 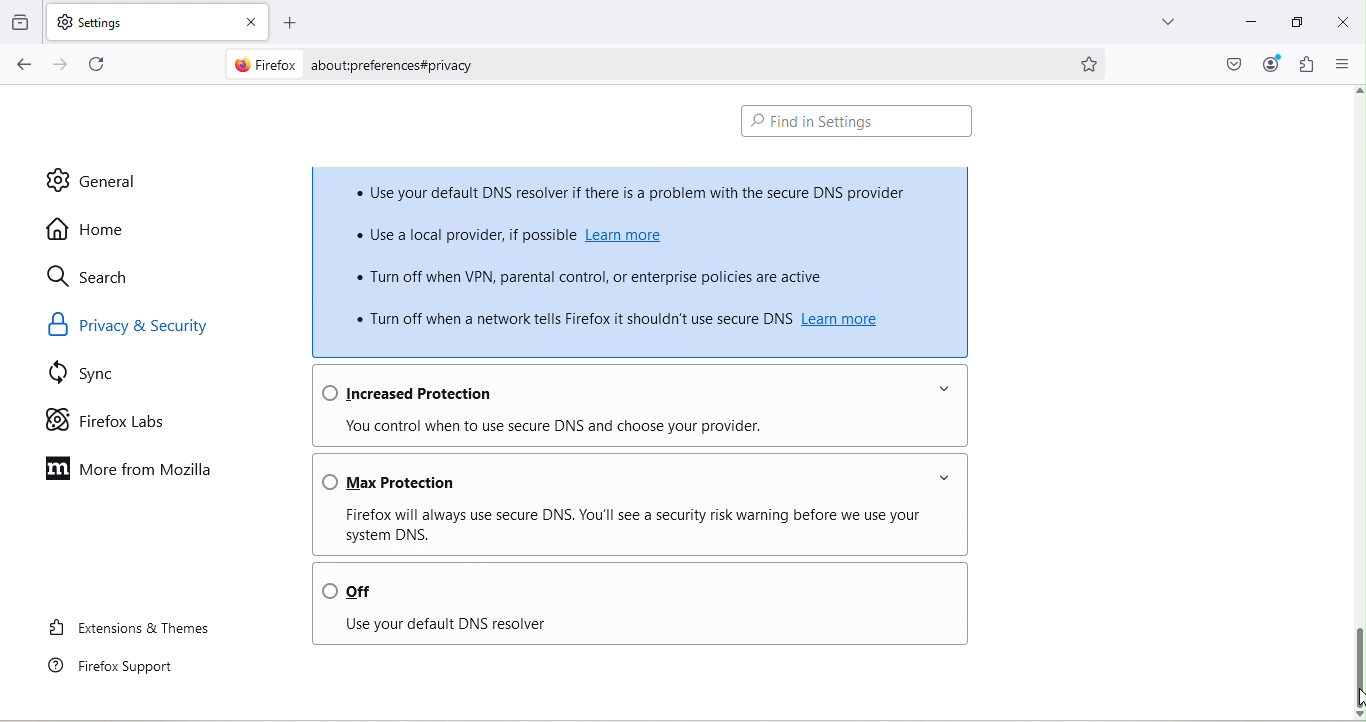 What do you see at coordinates (1357, 697) in the screenshot?
I see `Cursor` at bounding box center [1357, 697].